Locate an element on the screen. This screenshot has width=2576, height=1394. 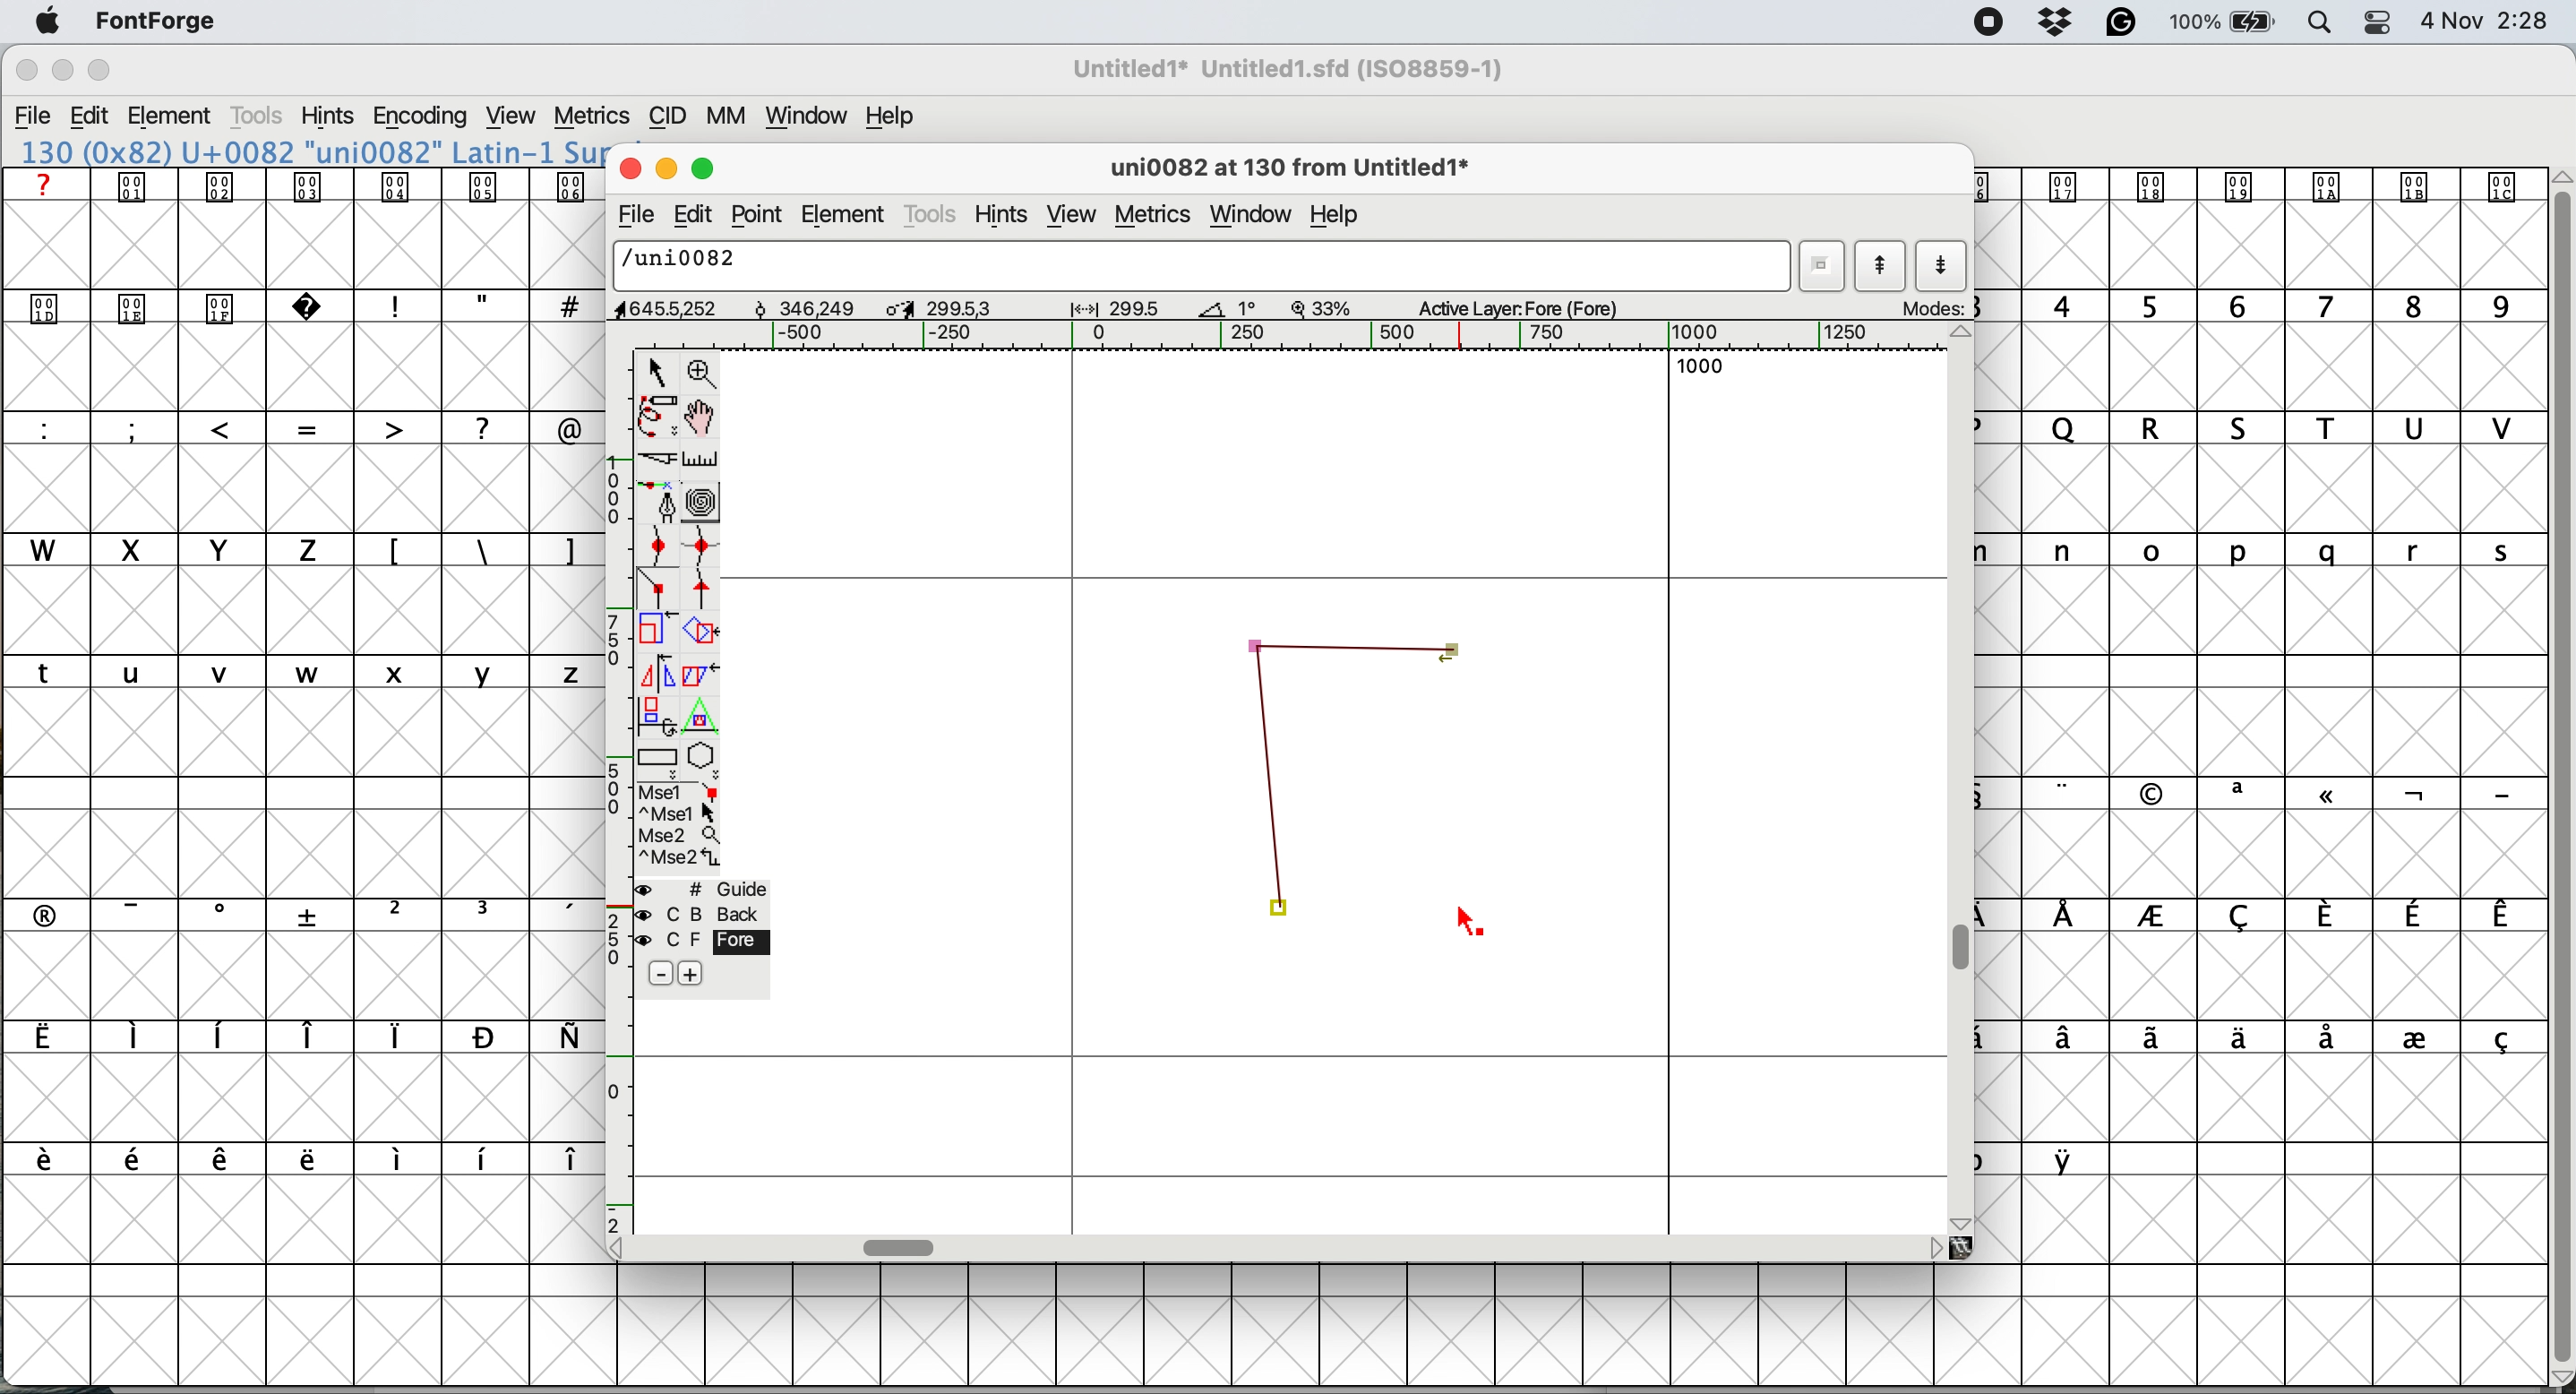
minimise is located at coordinates (61, 71).